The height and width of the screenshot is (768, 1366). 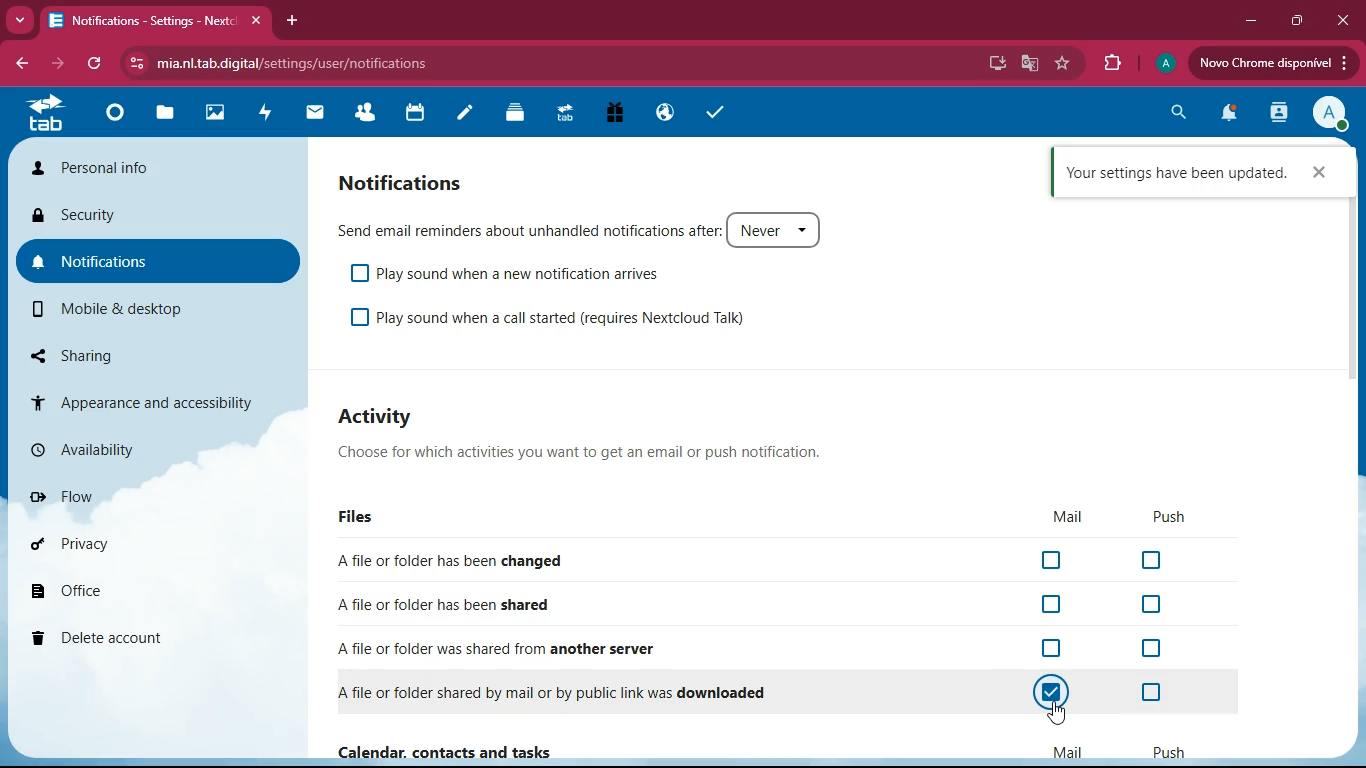 I want to click on availiability, so click(x=142, y=451).